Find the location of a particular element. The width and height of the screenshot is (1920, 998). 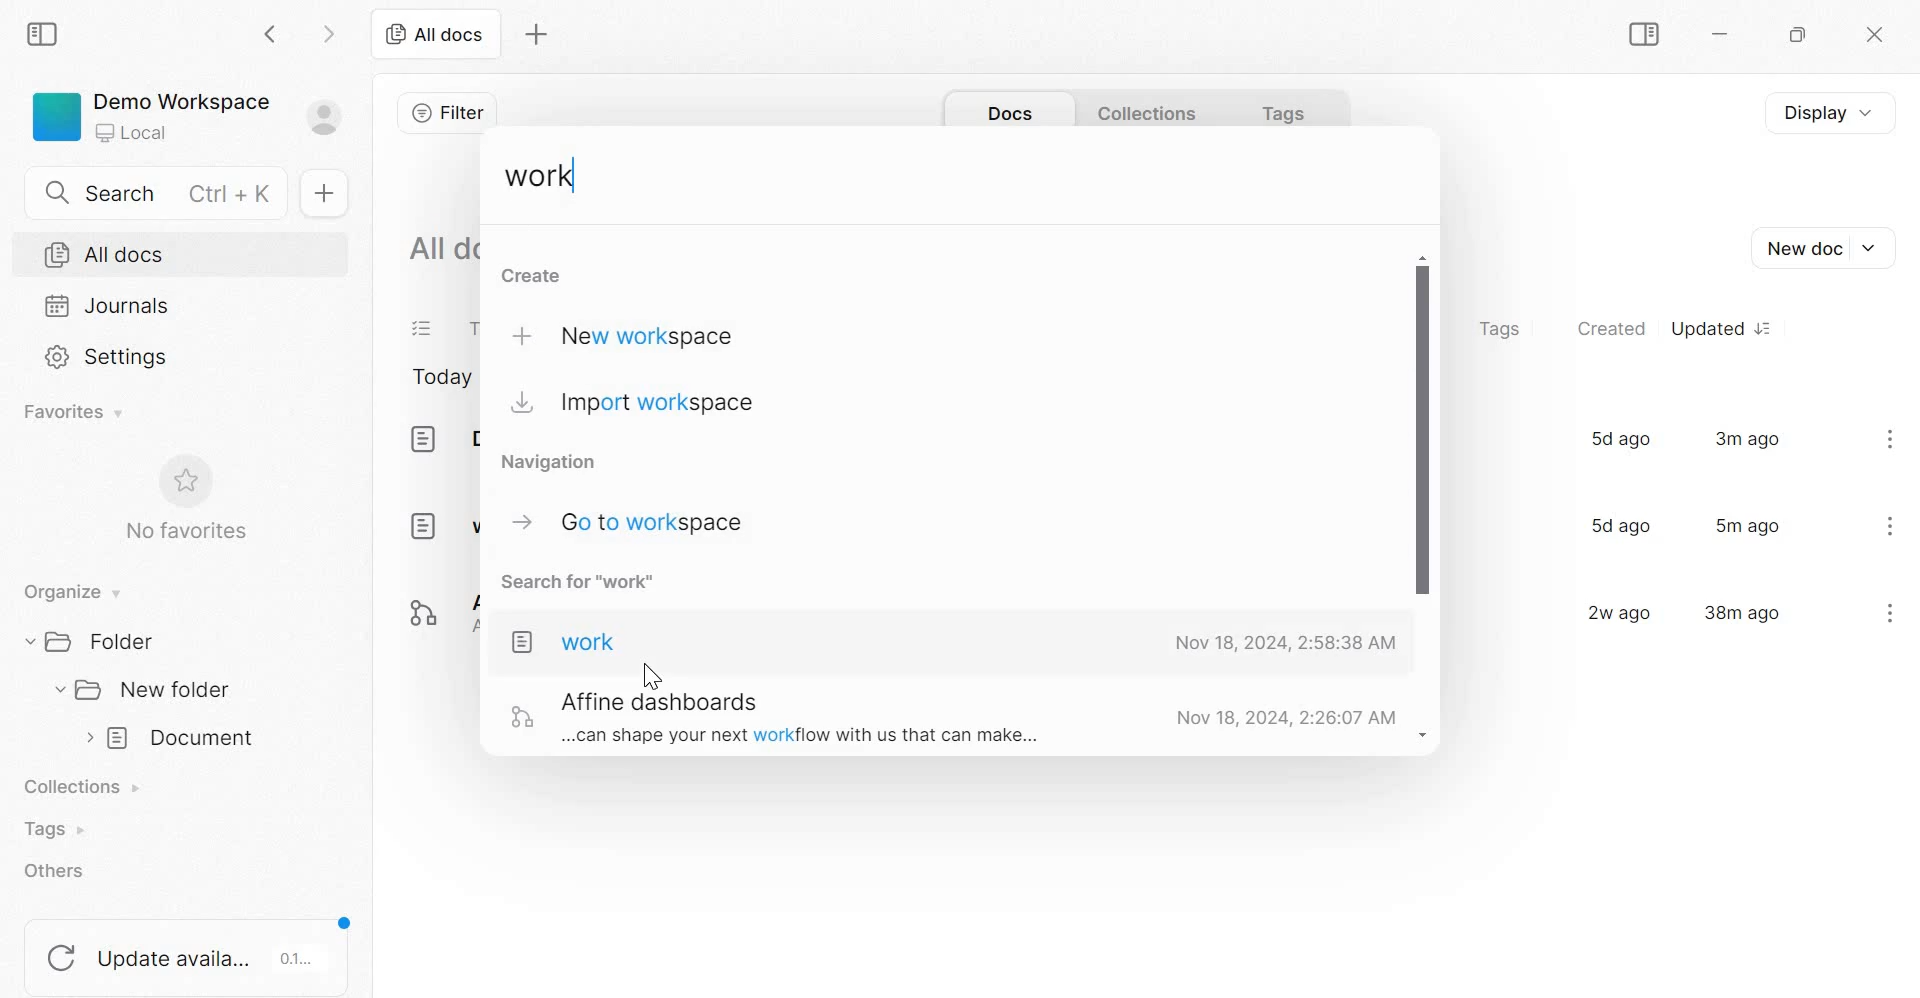

collections is located at coordinates (1146, 107).